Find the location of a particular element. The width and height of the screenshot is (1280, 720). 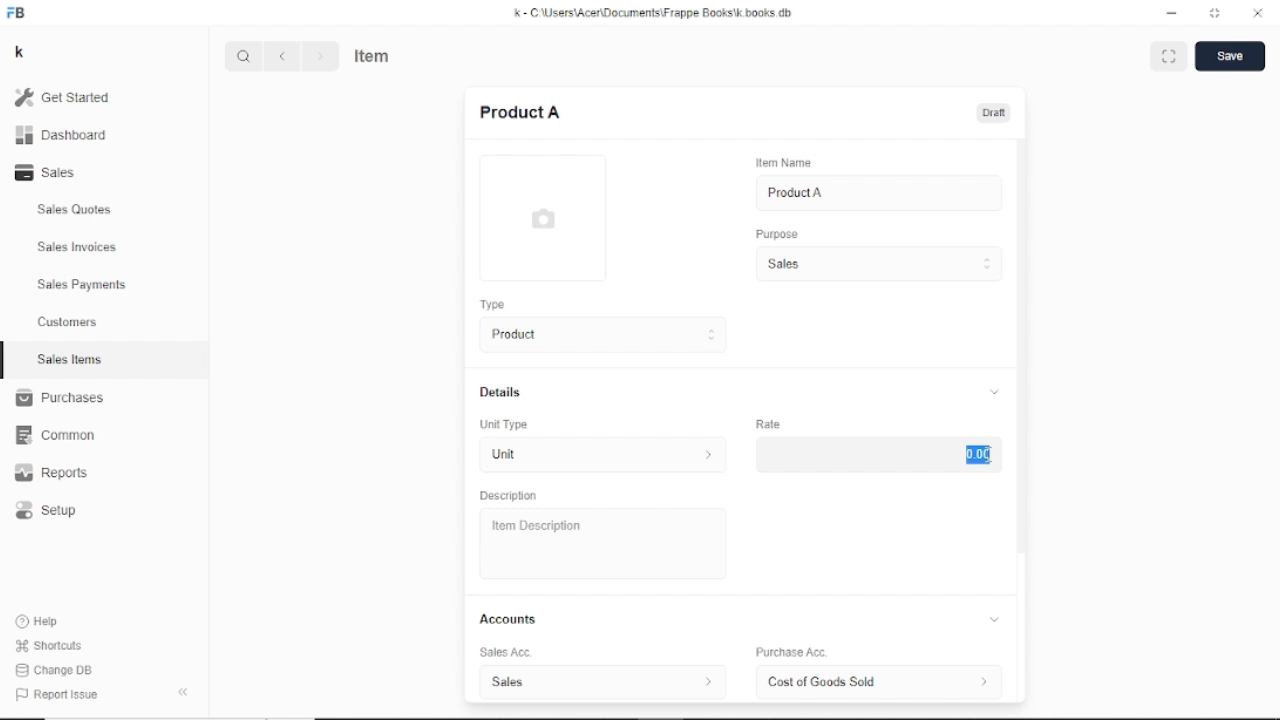

Rate is located at coordinates (768, 423).